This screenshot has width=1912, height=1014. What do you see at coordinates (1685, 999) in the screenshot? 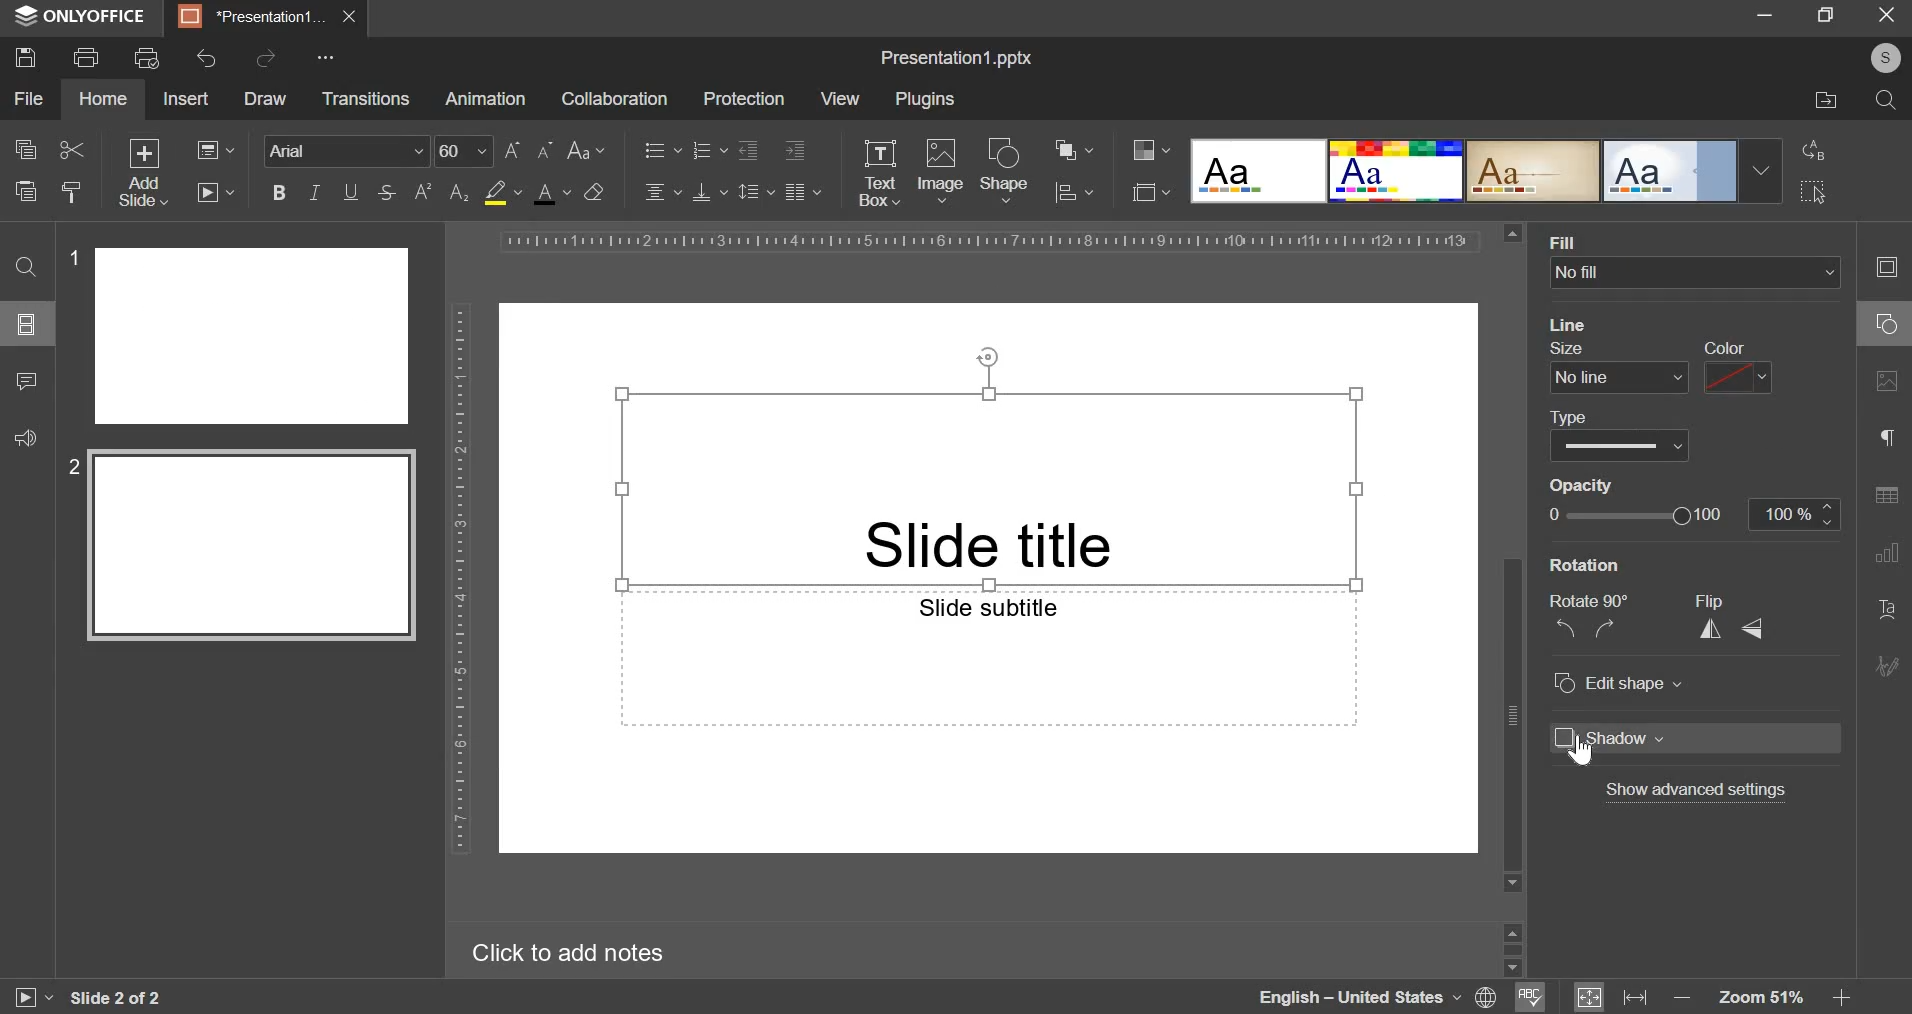
I see `zoom out` at bounding box center [1685, 999].